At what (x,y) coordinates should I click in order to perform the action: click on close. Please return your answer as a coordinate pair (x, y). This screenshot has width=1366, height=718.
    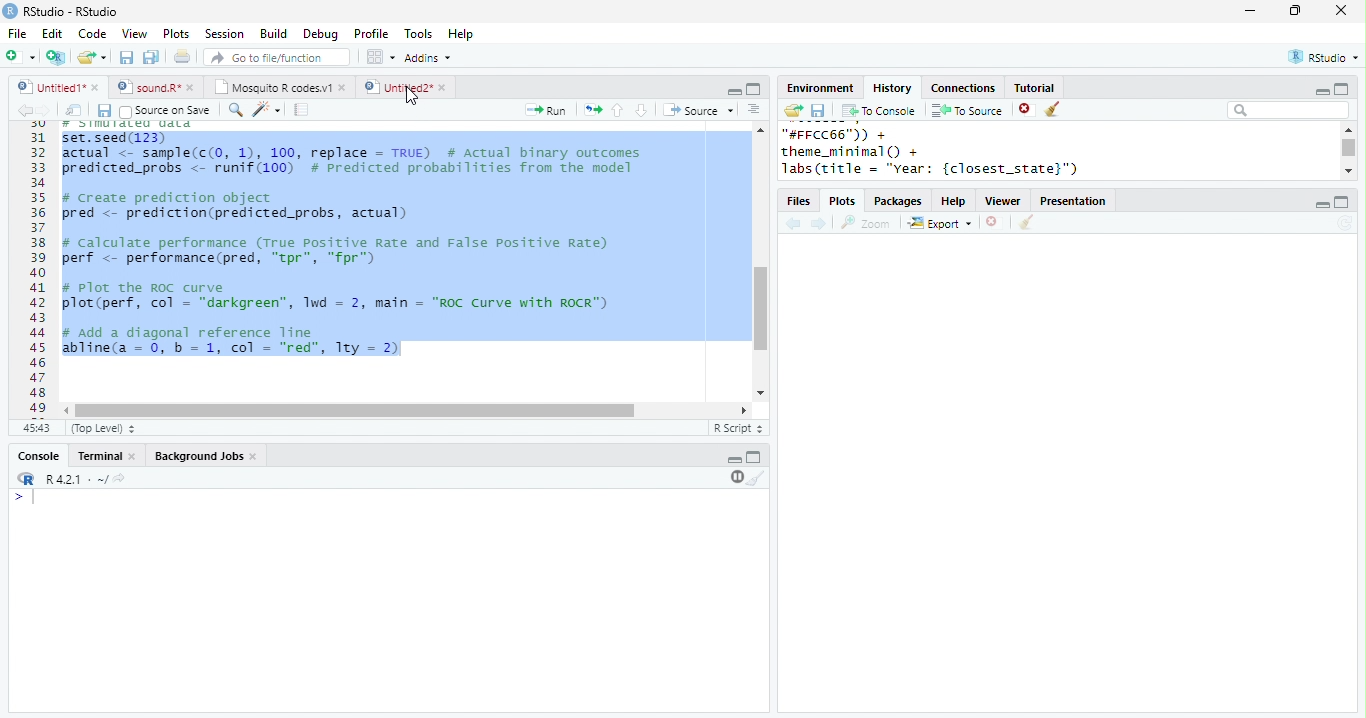
    Looking at the image, I should click on (445, 88).